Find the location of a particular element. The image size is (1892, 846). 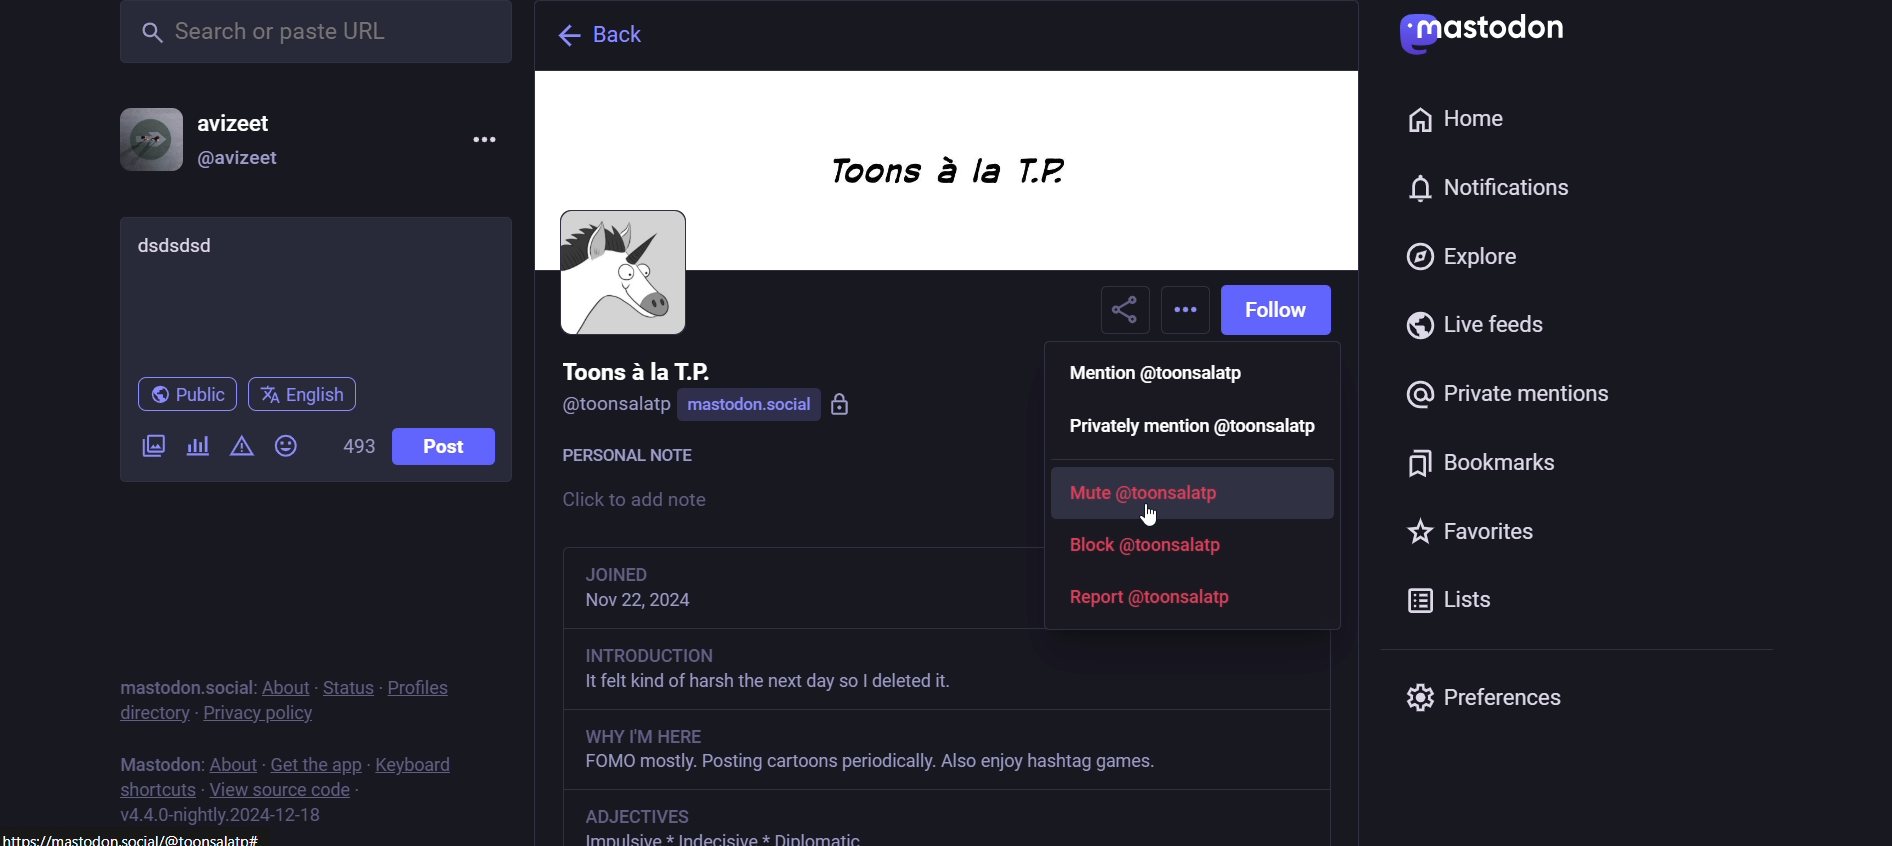

language is located at coordinates (304, 396).